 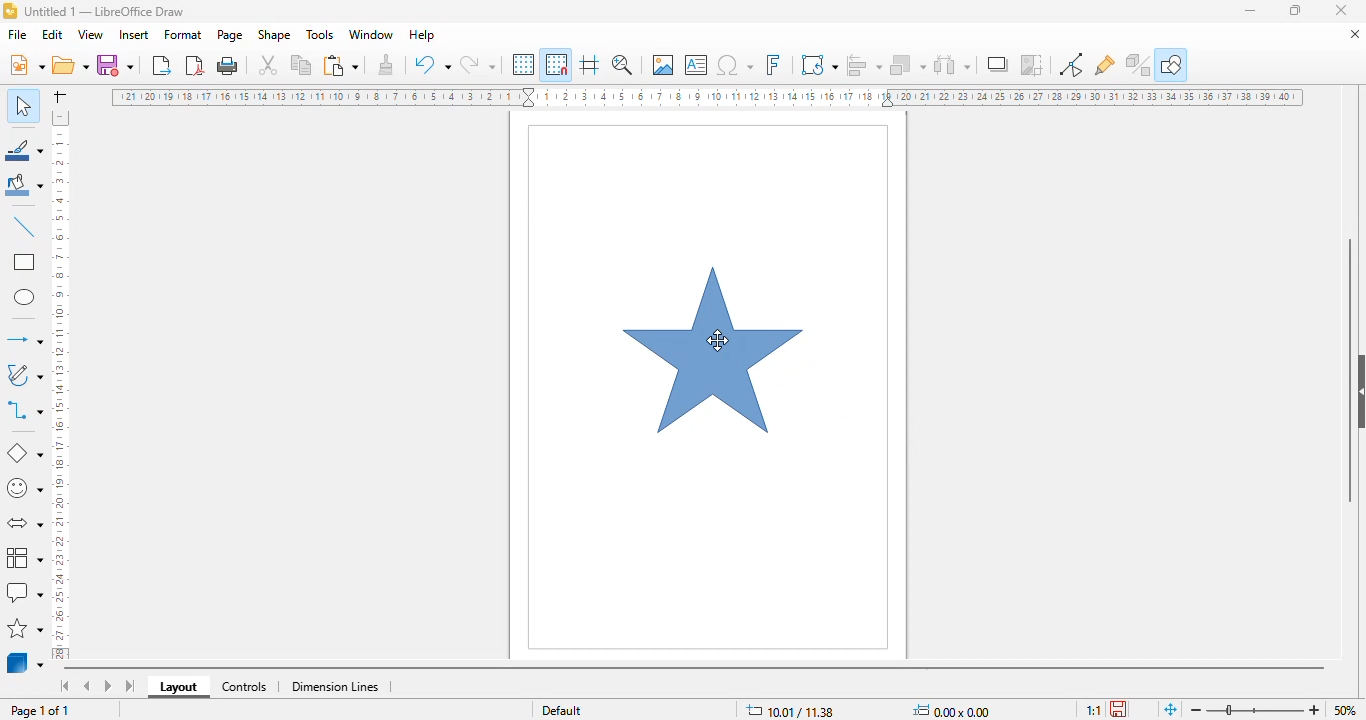 What do you see at coordinates (104, 11) in the screenshot?
I see `title` at bounding box center [104, 11].